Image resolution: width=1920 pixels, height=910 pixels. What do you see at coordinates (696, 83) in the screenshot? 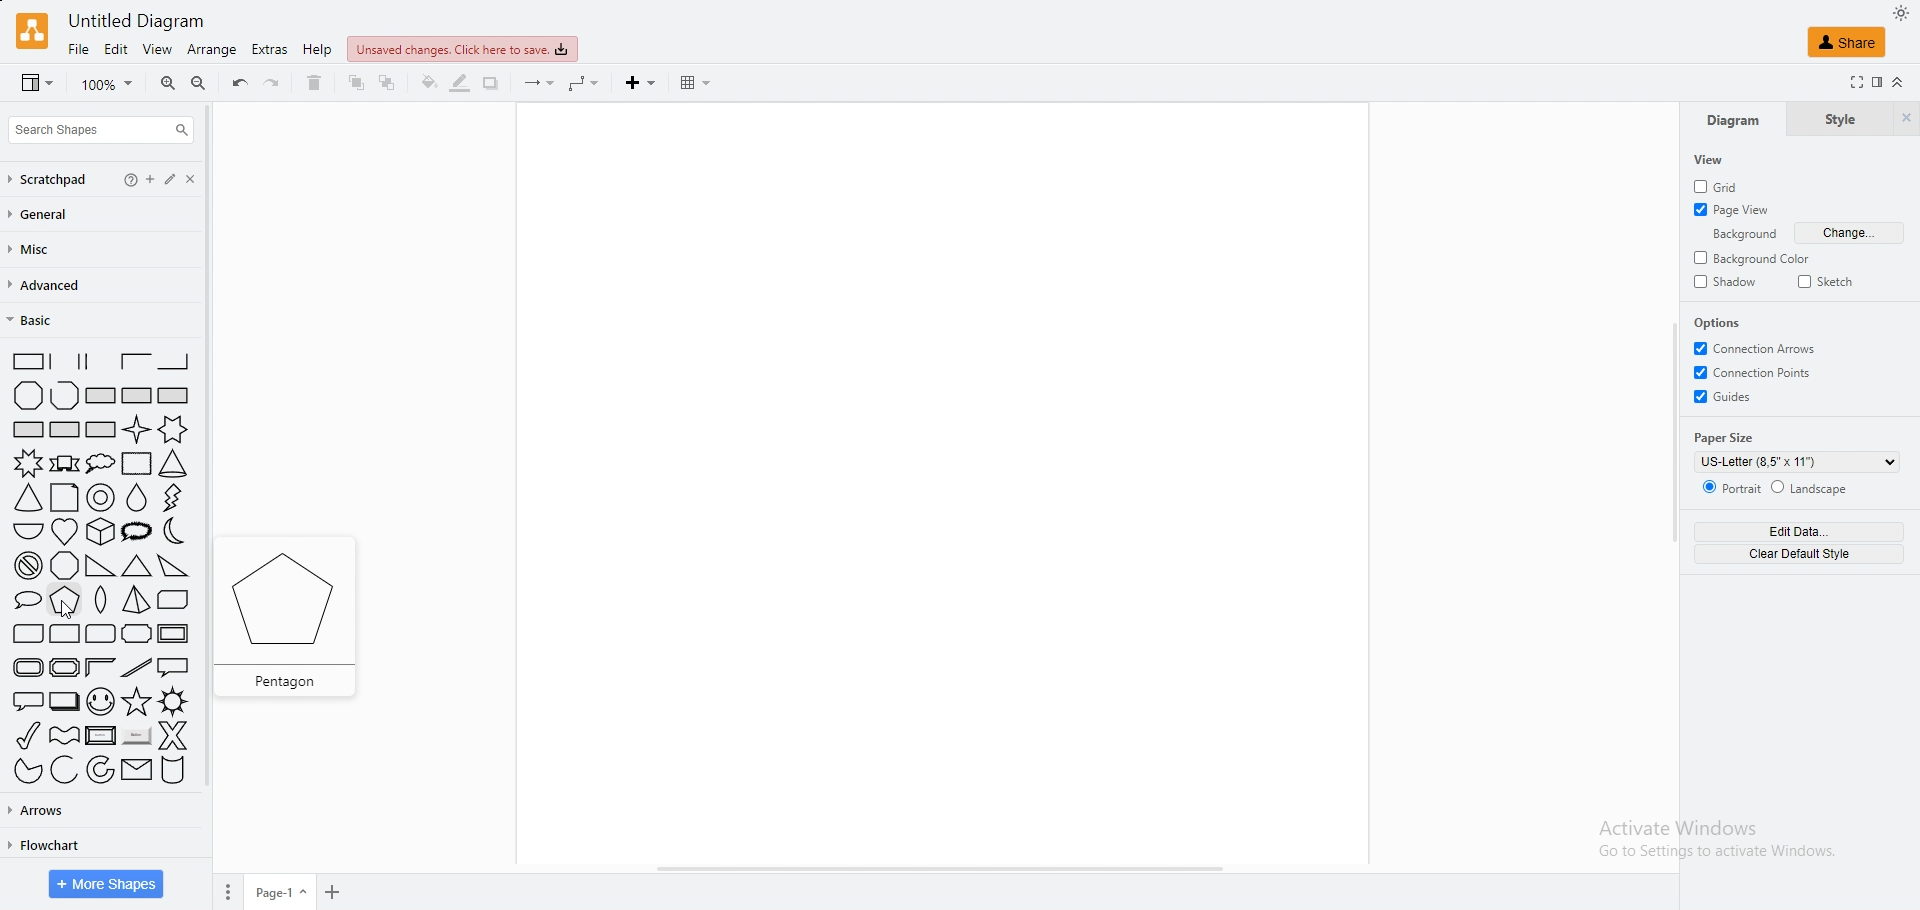
I see `table` at bounding box center [696, 83].